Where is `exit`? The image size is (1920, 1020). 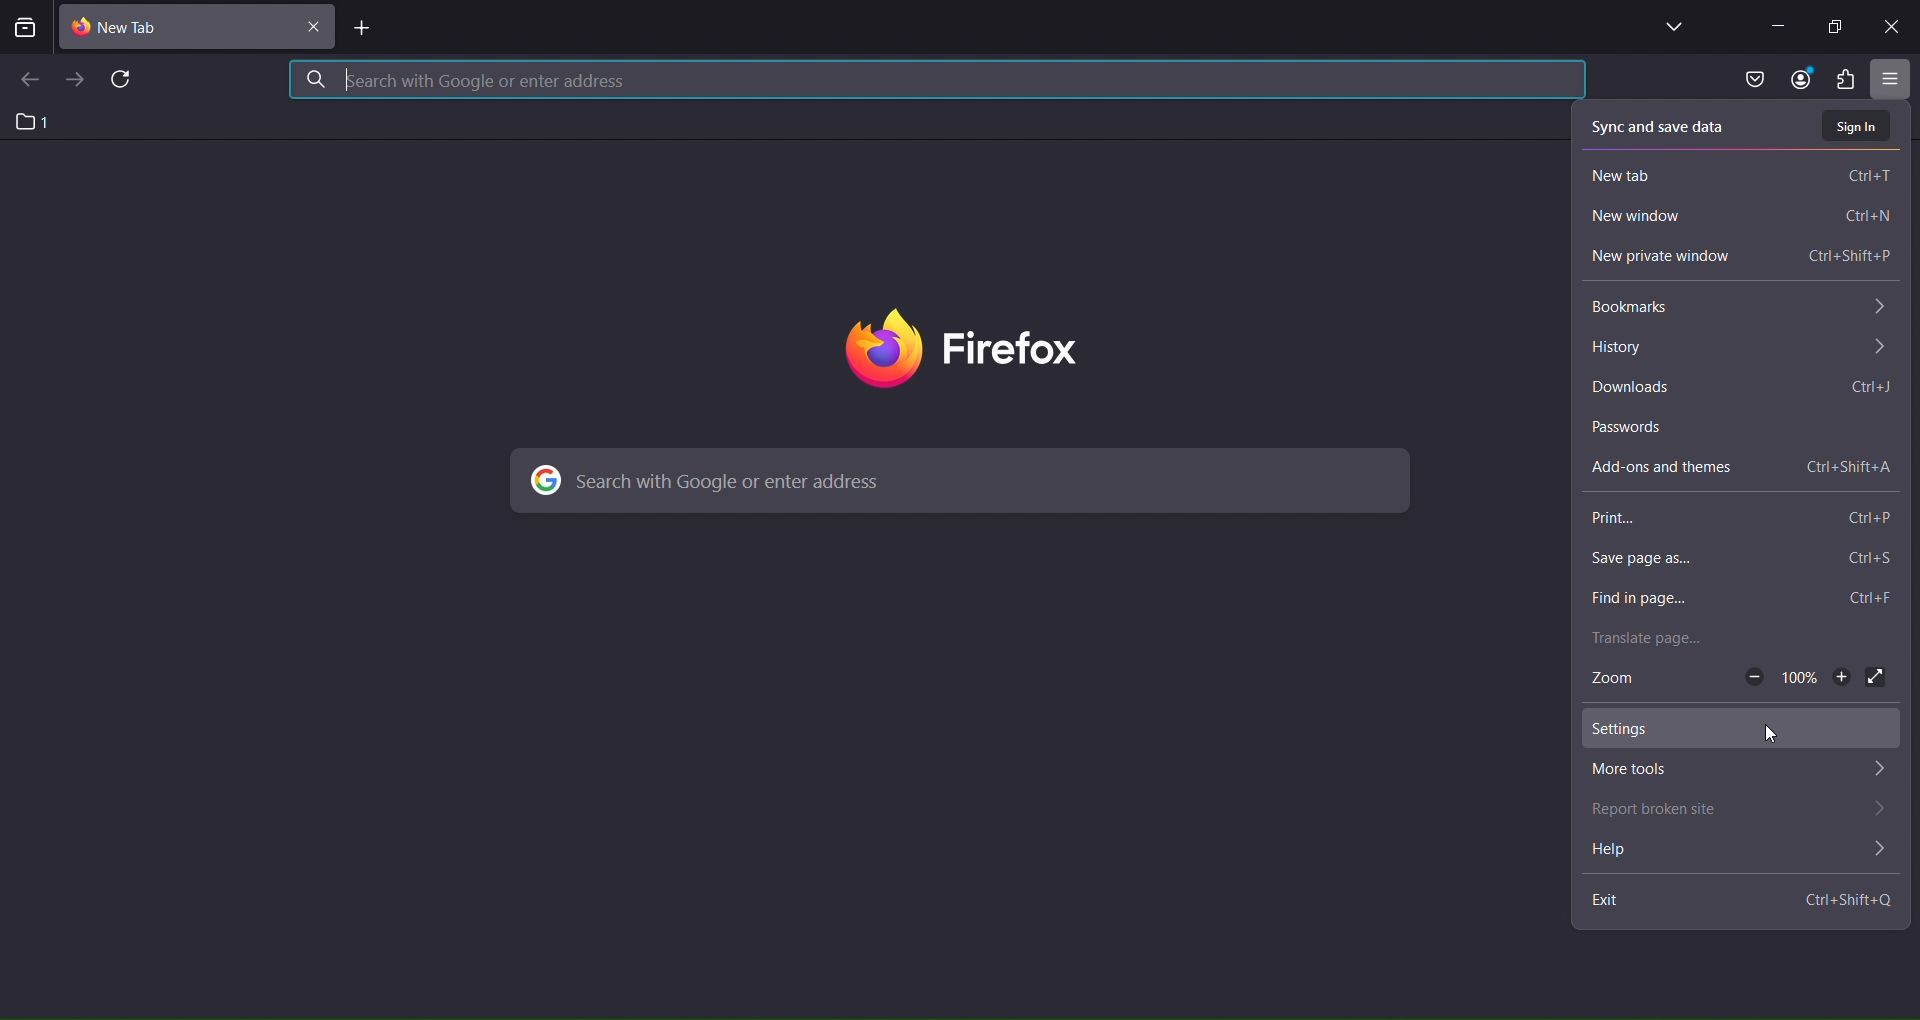
exit is located at coordinates (1744, 899).